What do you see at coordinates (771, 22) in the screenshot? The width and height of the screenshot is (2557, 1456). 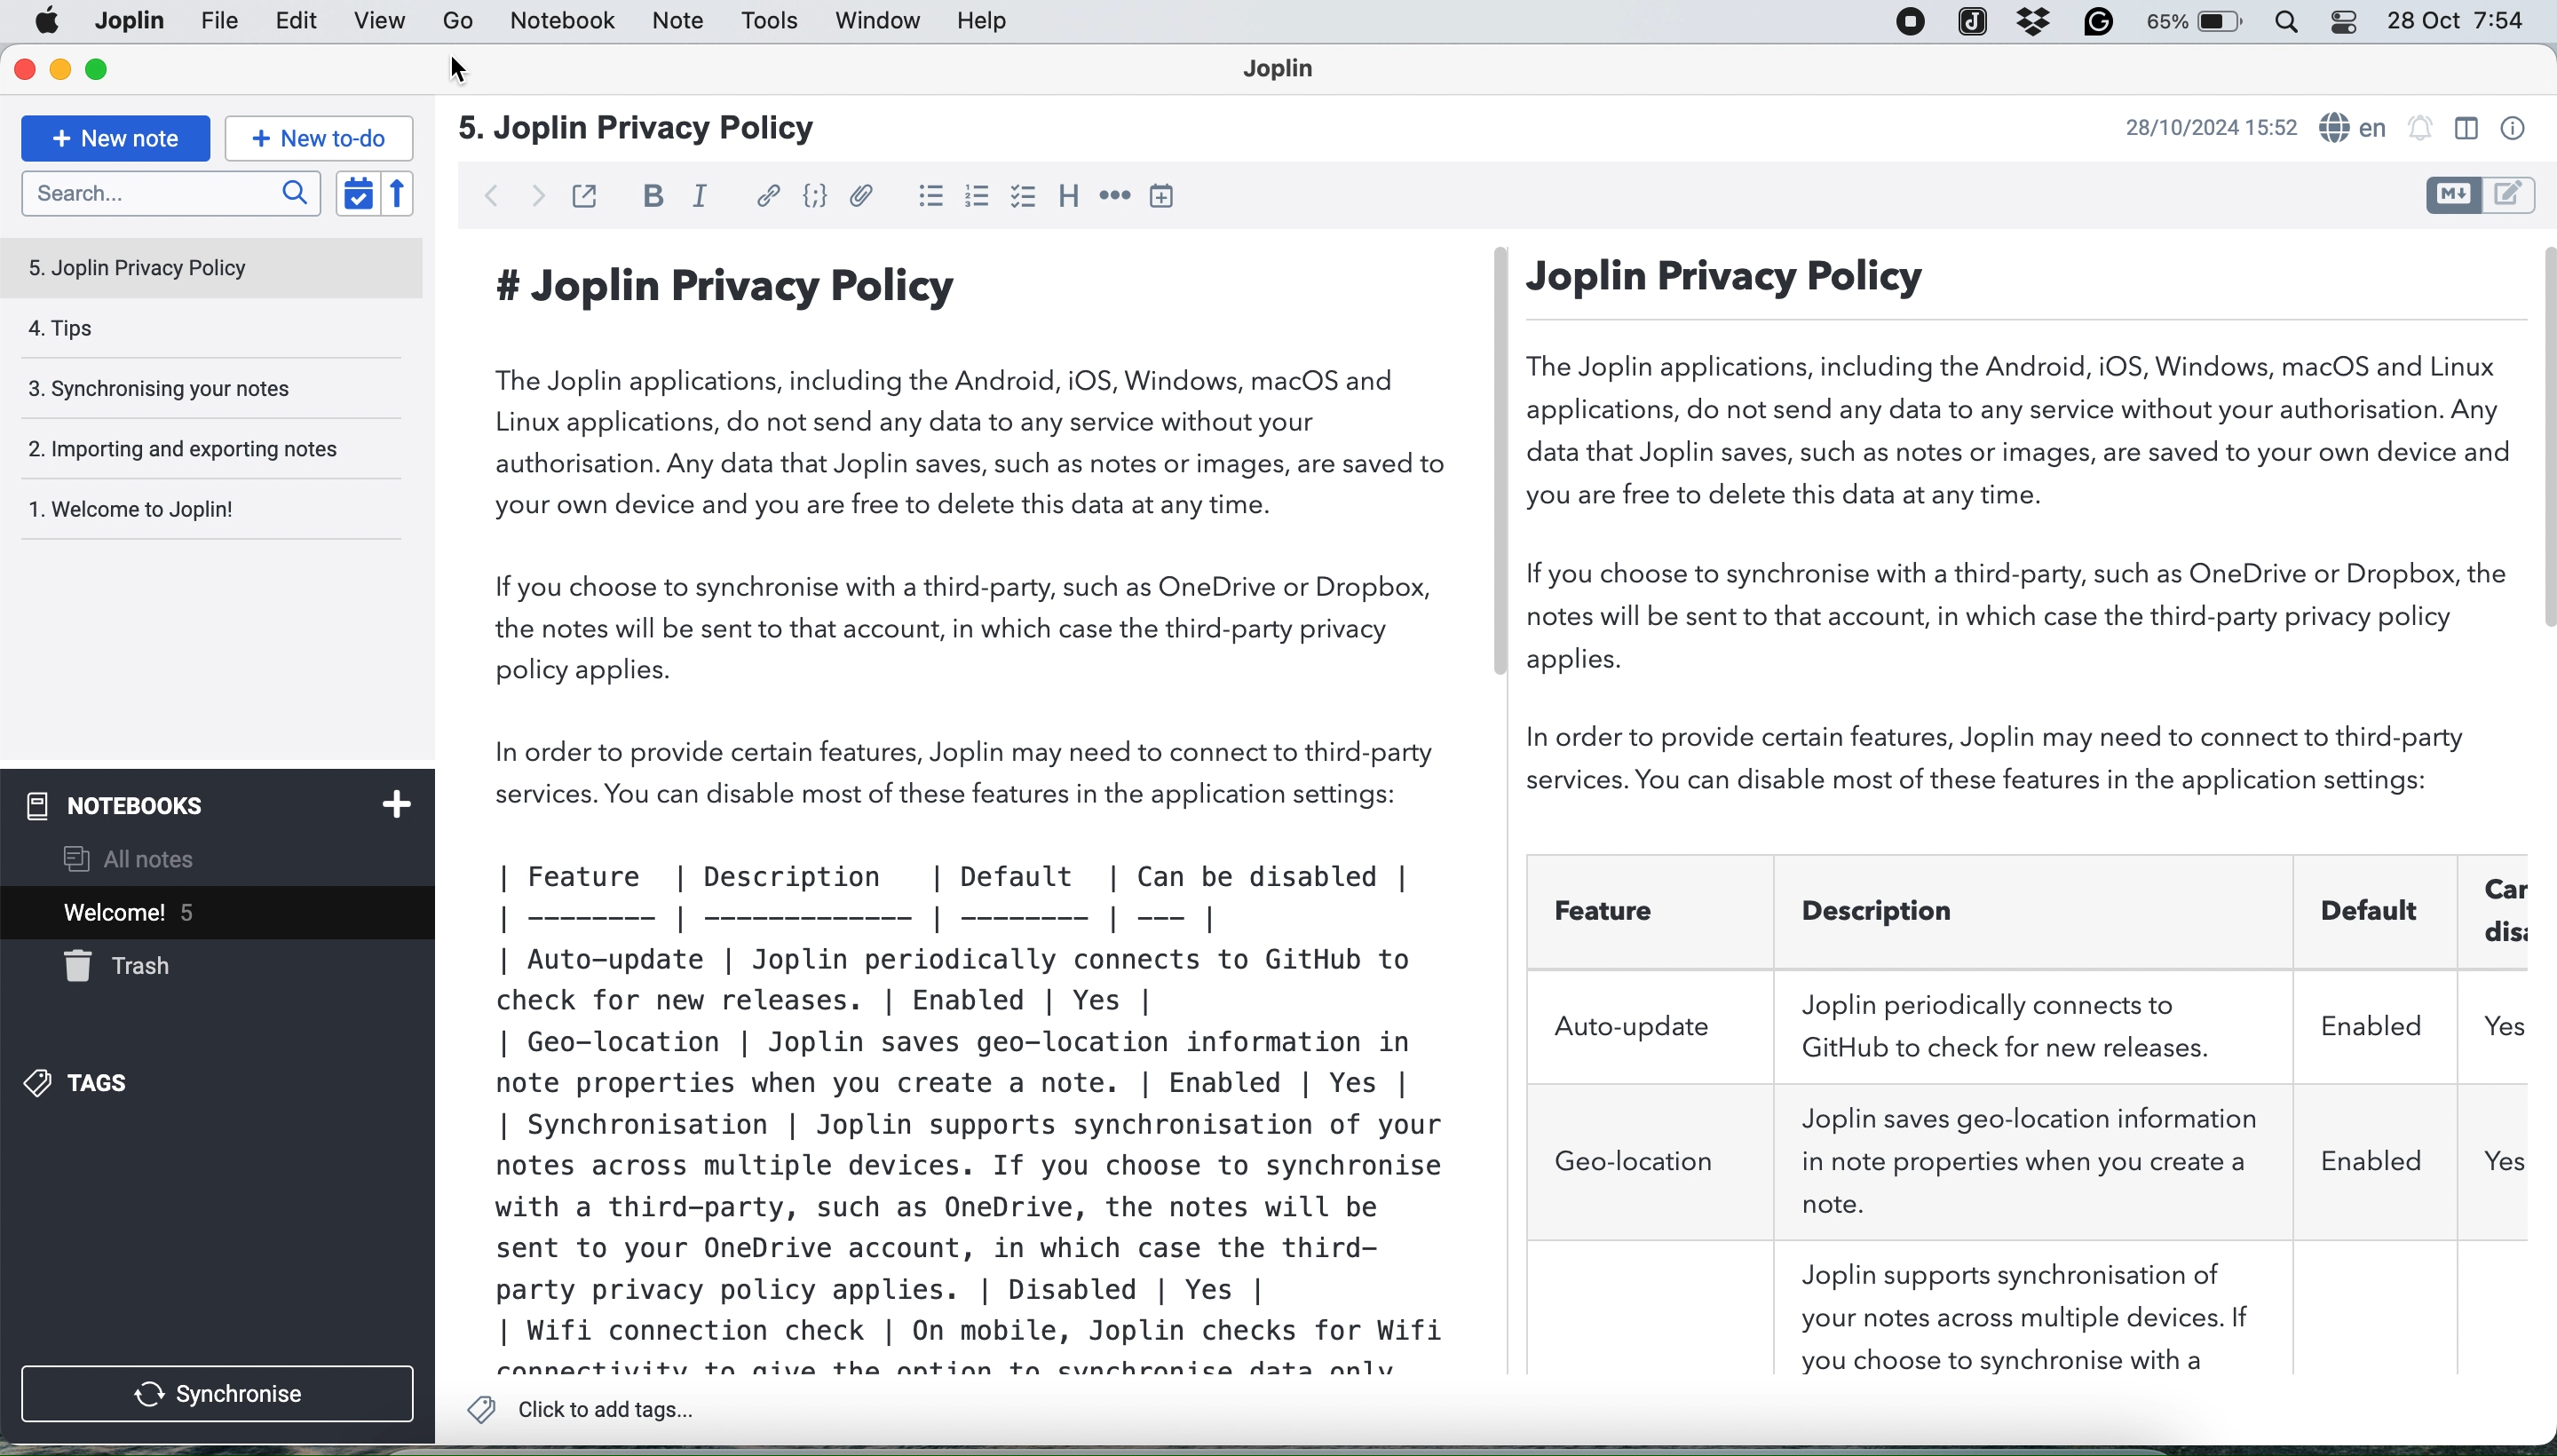 I see `tools` at bounding box center [771, 22].